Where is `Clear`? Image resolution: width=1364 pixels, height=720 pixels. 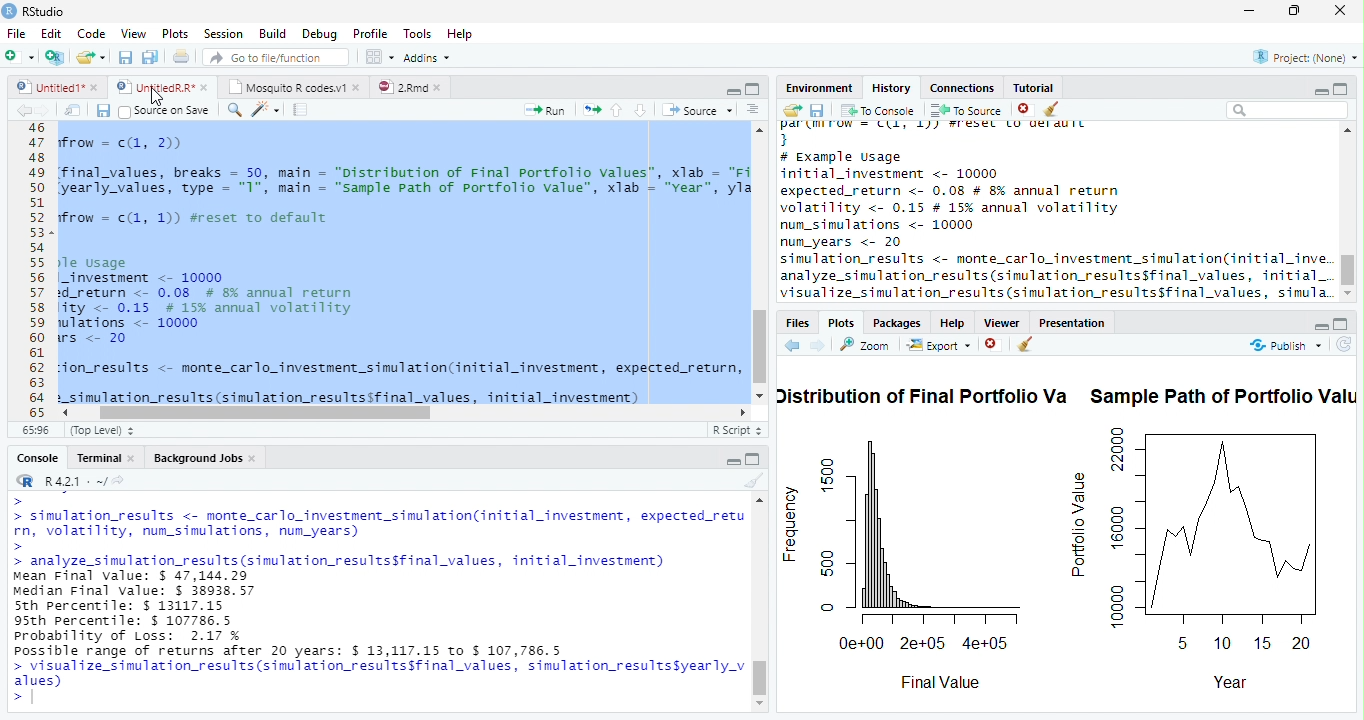
Clear is located at coordinates (751, 481).